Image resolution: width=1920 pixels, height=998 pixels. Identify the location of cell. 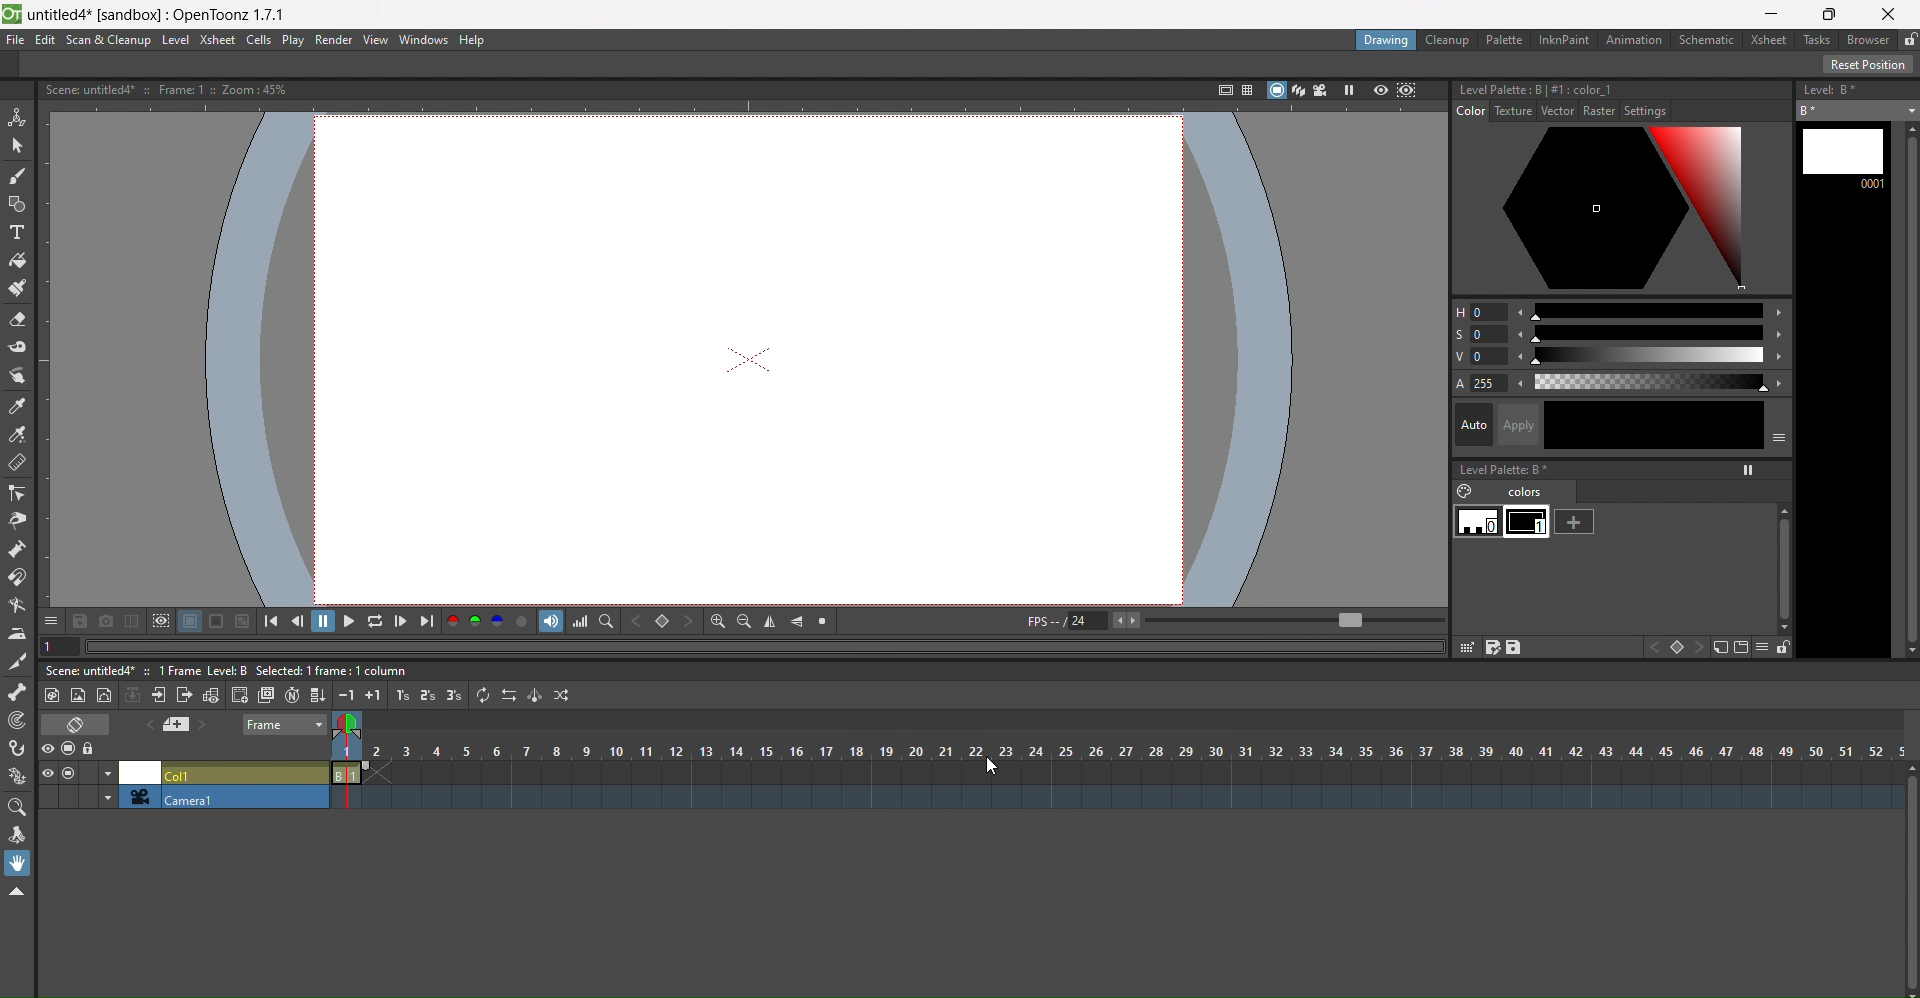
(221, 772).